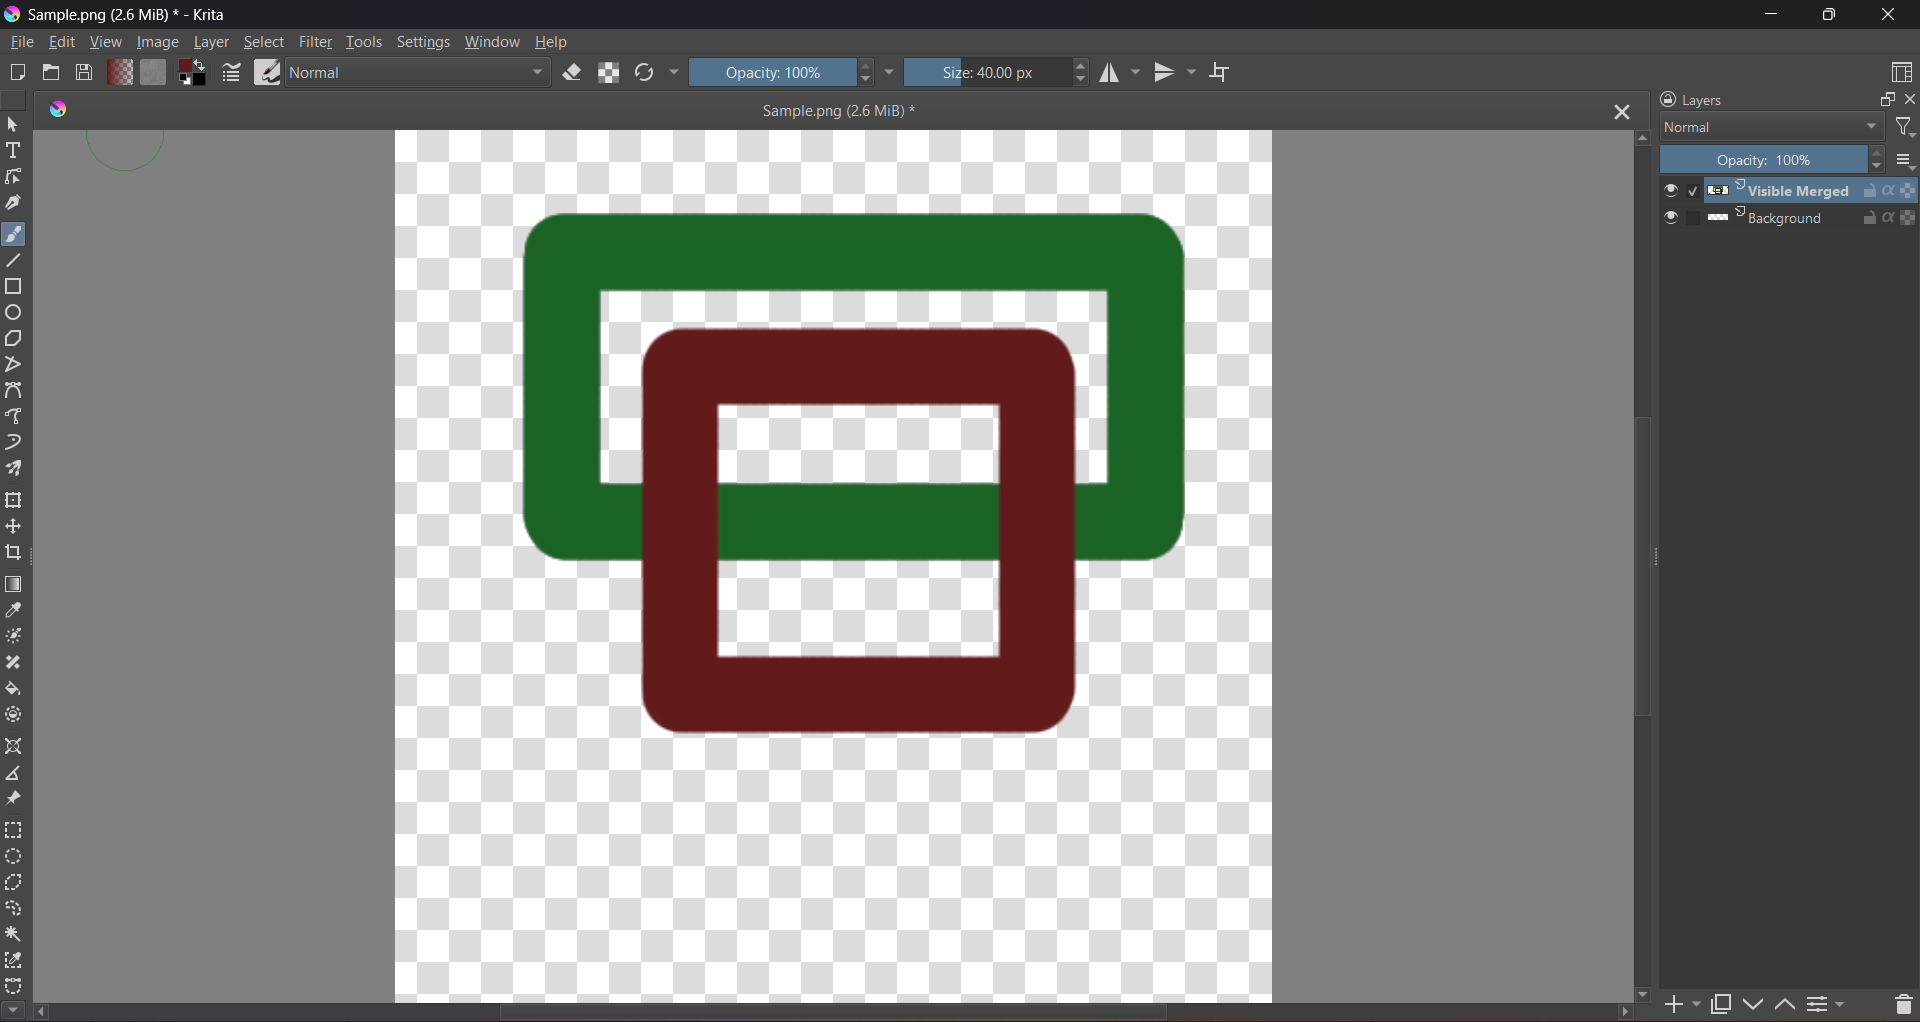 The image size is (1920, 1022). What do you see at coordinates (783, 71) in the screenshot?
I see `Opacity` at bounding box center [783, 71].